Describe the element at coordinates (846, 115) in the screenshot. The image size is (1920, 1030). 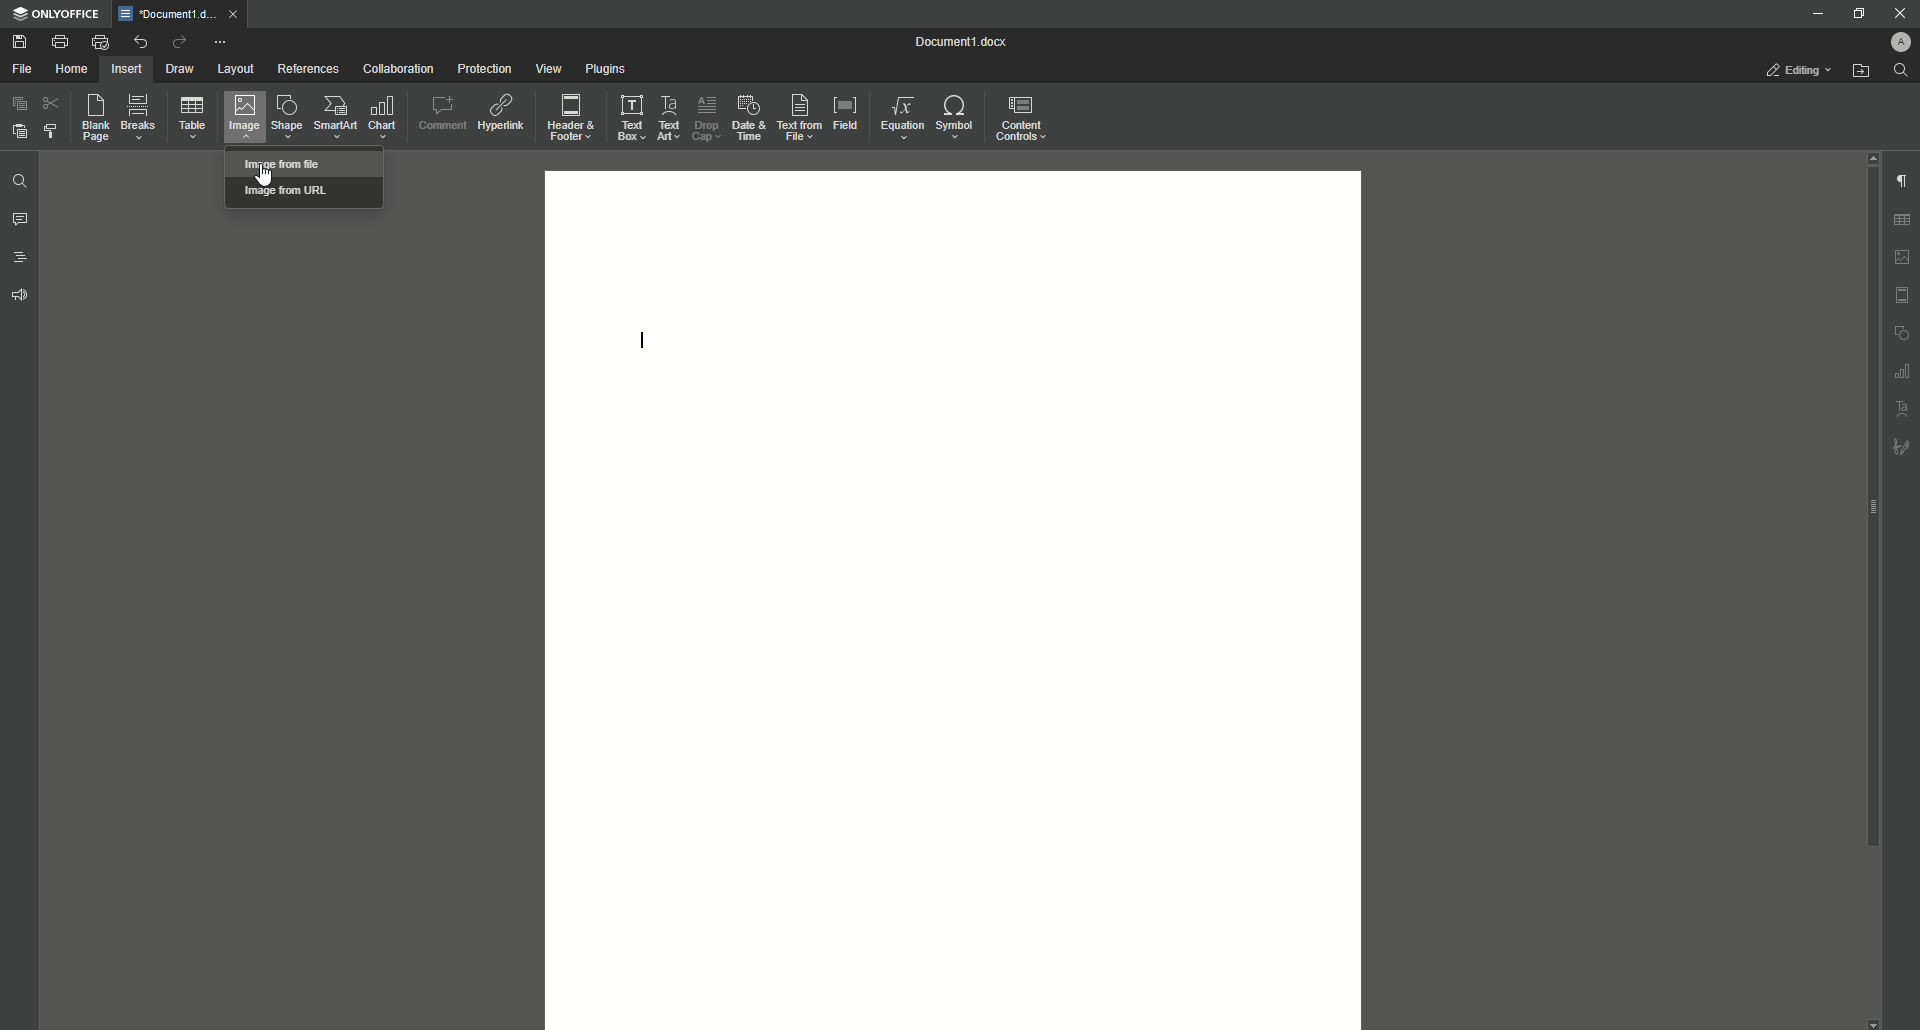
I see `Field` at that location.